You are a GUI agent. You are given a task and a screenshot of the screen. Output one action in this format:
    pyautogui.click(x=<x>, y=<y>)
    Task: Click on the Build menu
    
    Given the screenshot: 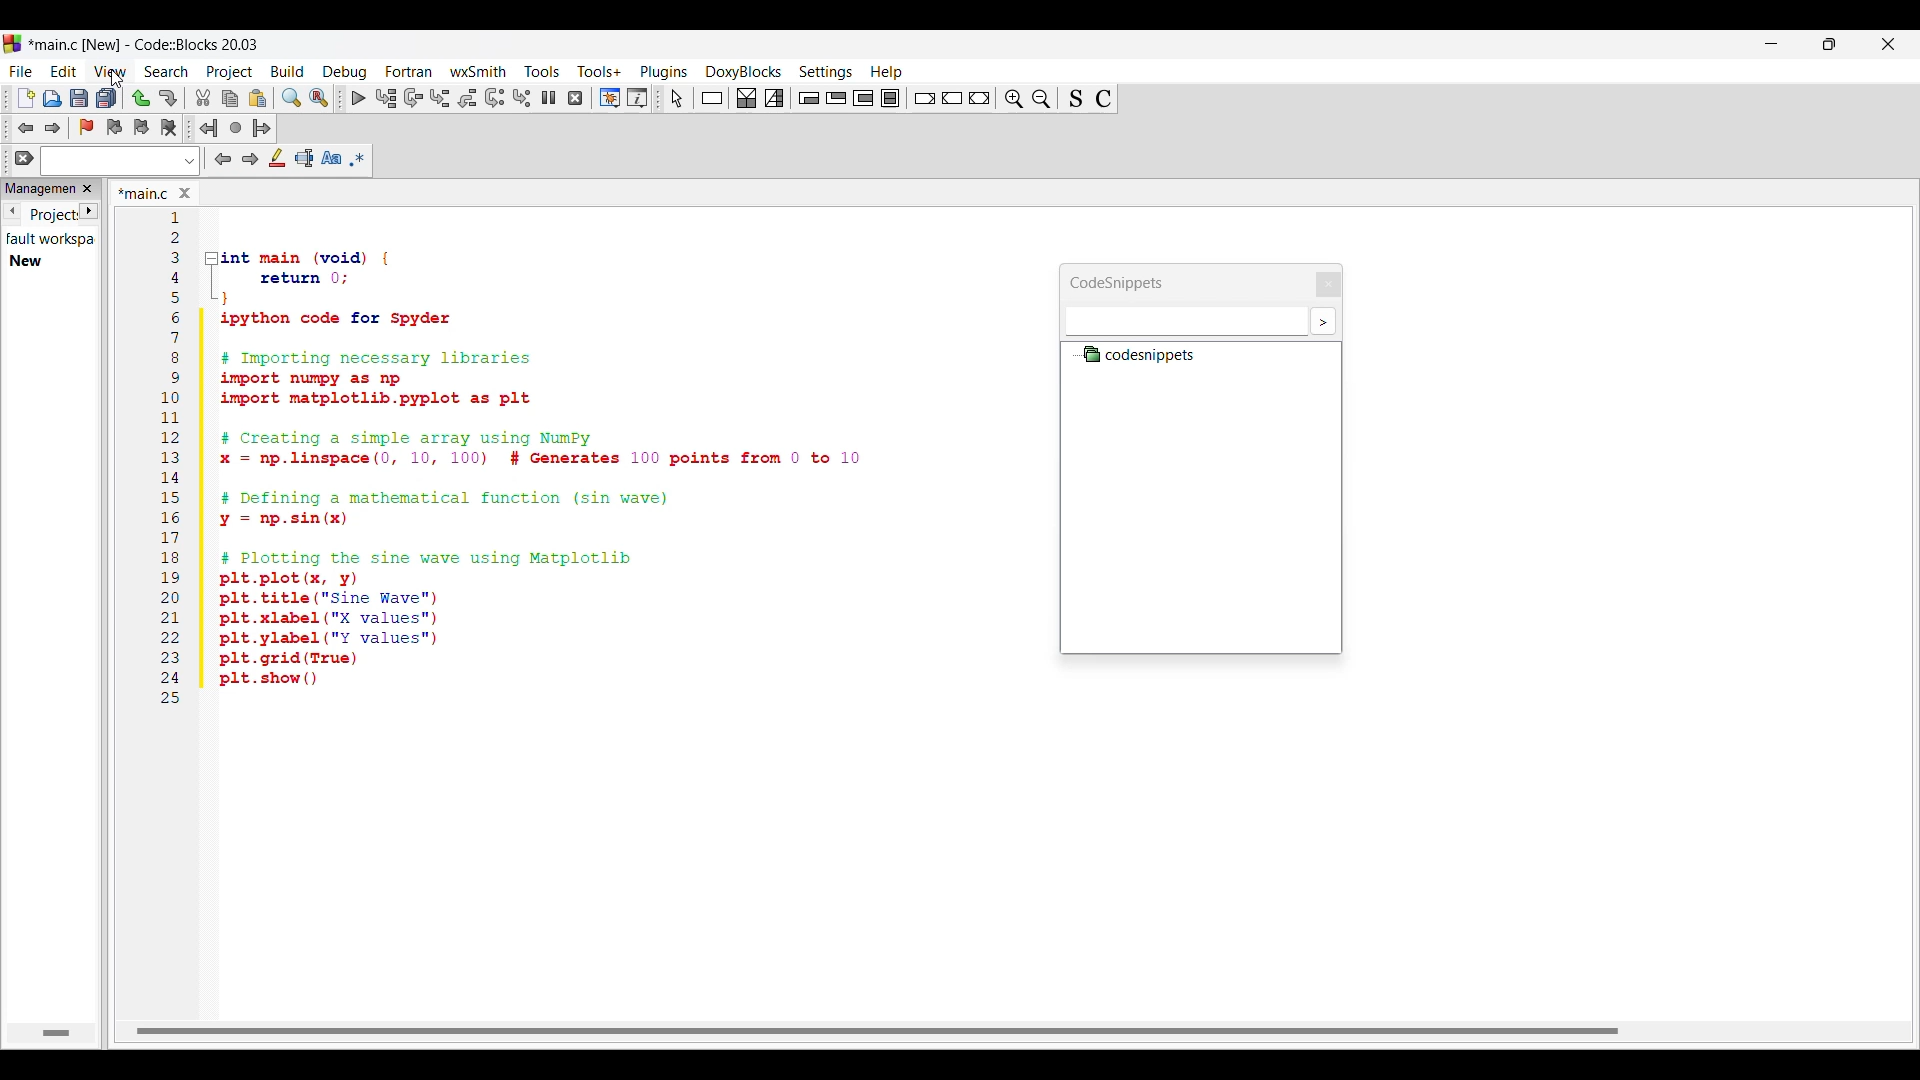 What is the action you would take?
    pyautogui.click(x=287, y=71)
    